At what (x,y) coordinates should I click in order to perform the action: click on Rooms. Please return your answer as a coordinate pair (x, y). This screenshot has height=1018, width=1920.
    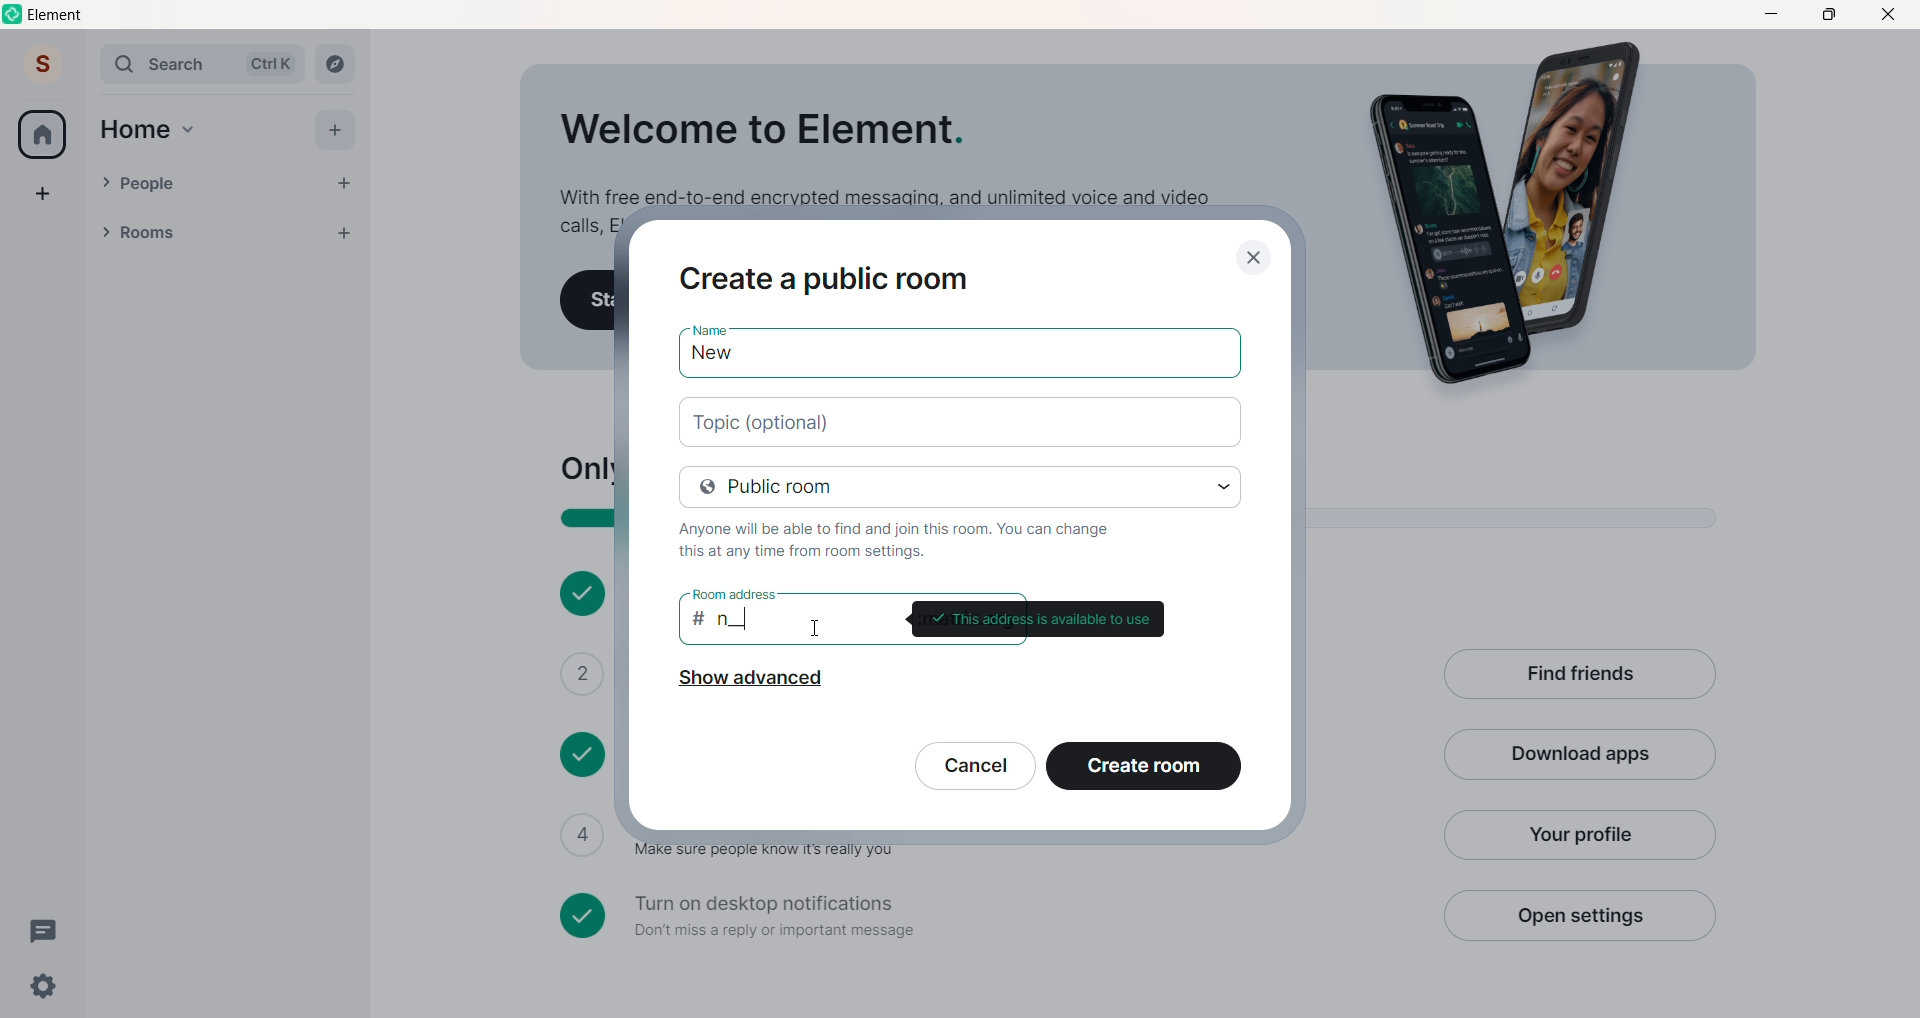
    Looking at the image, I should click on (201, 234).